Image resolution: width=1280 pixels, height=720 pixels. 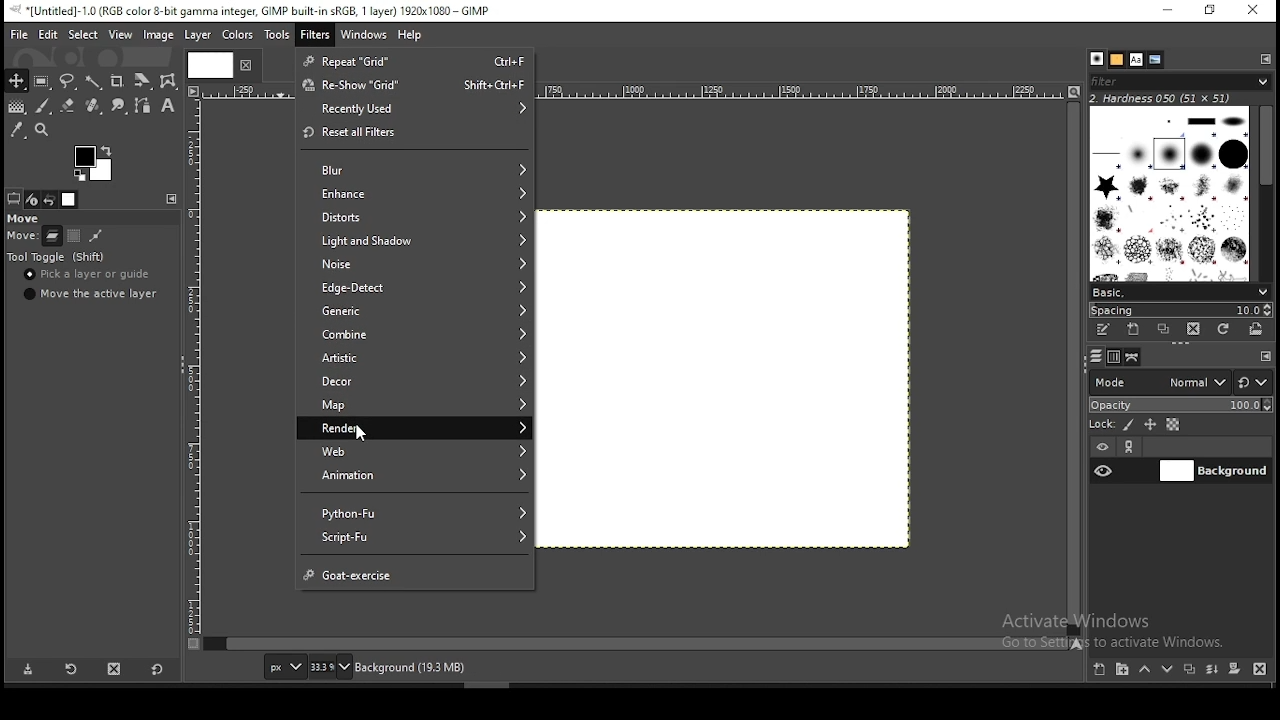 I want to click on move, so click(x=19, y=237).